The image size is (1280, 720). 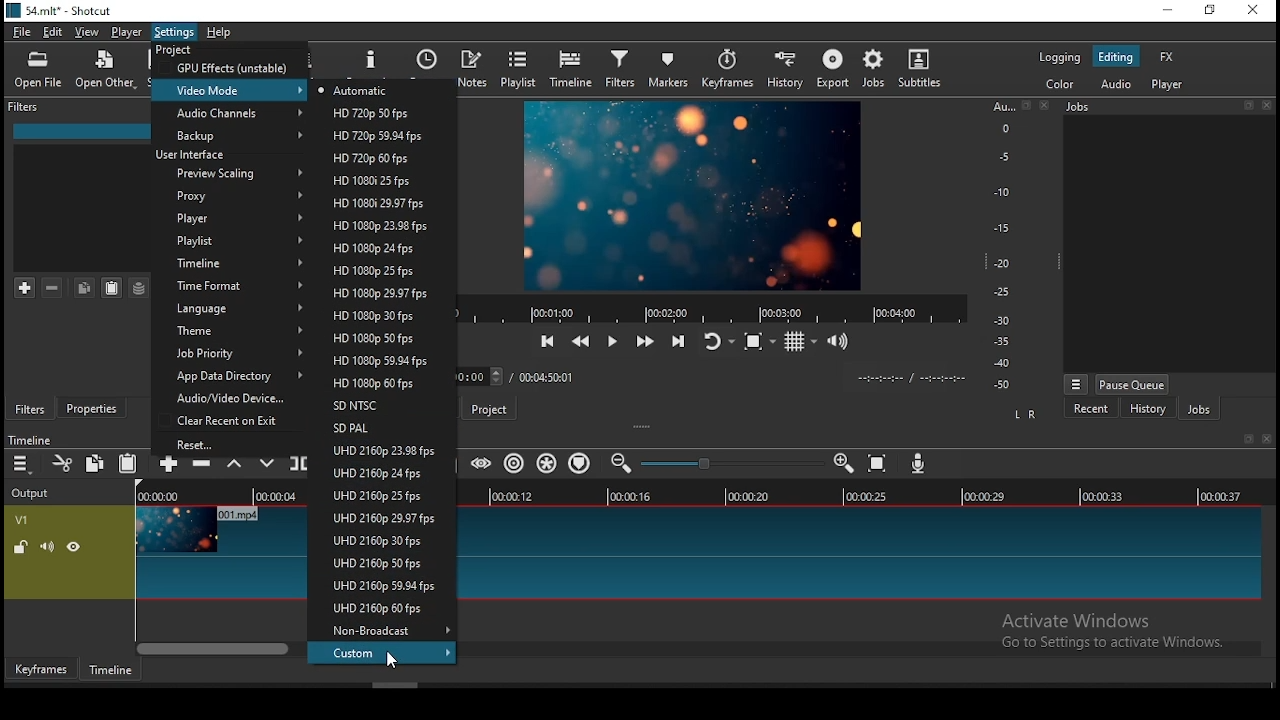 I want to click on 00:00:33, so click(x=1103, y=495).